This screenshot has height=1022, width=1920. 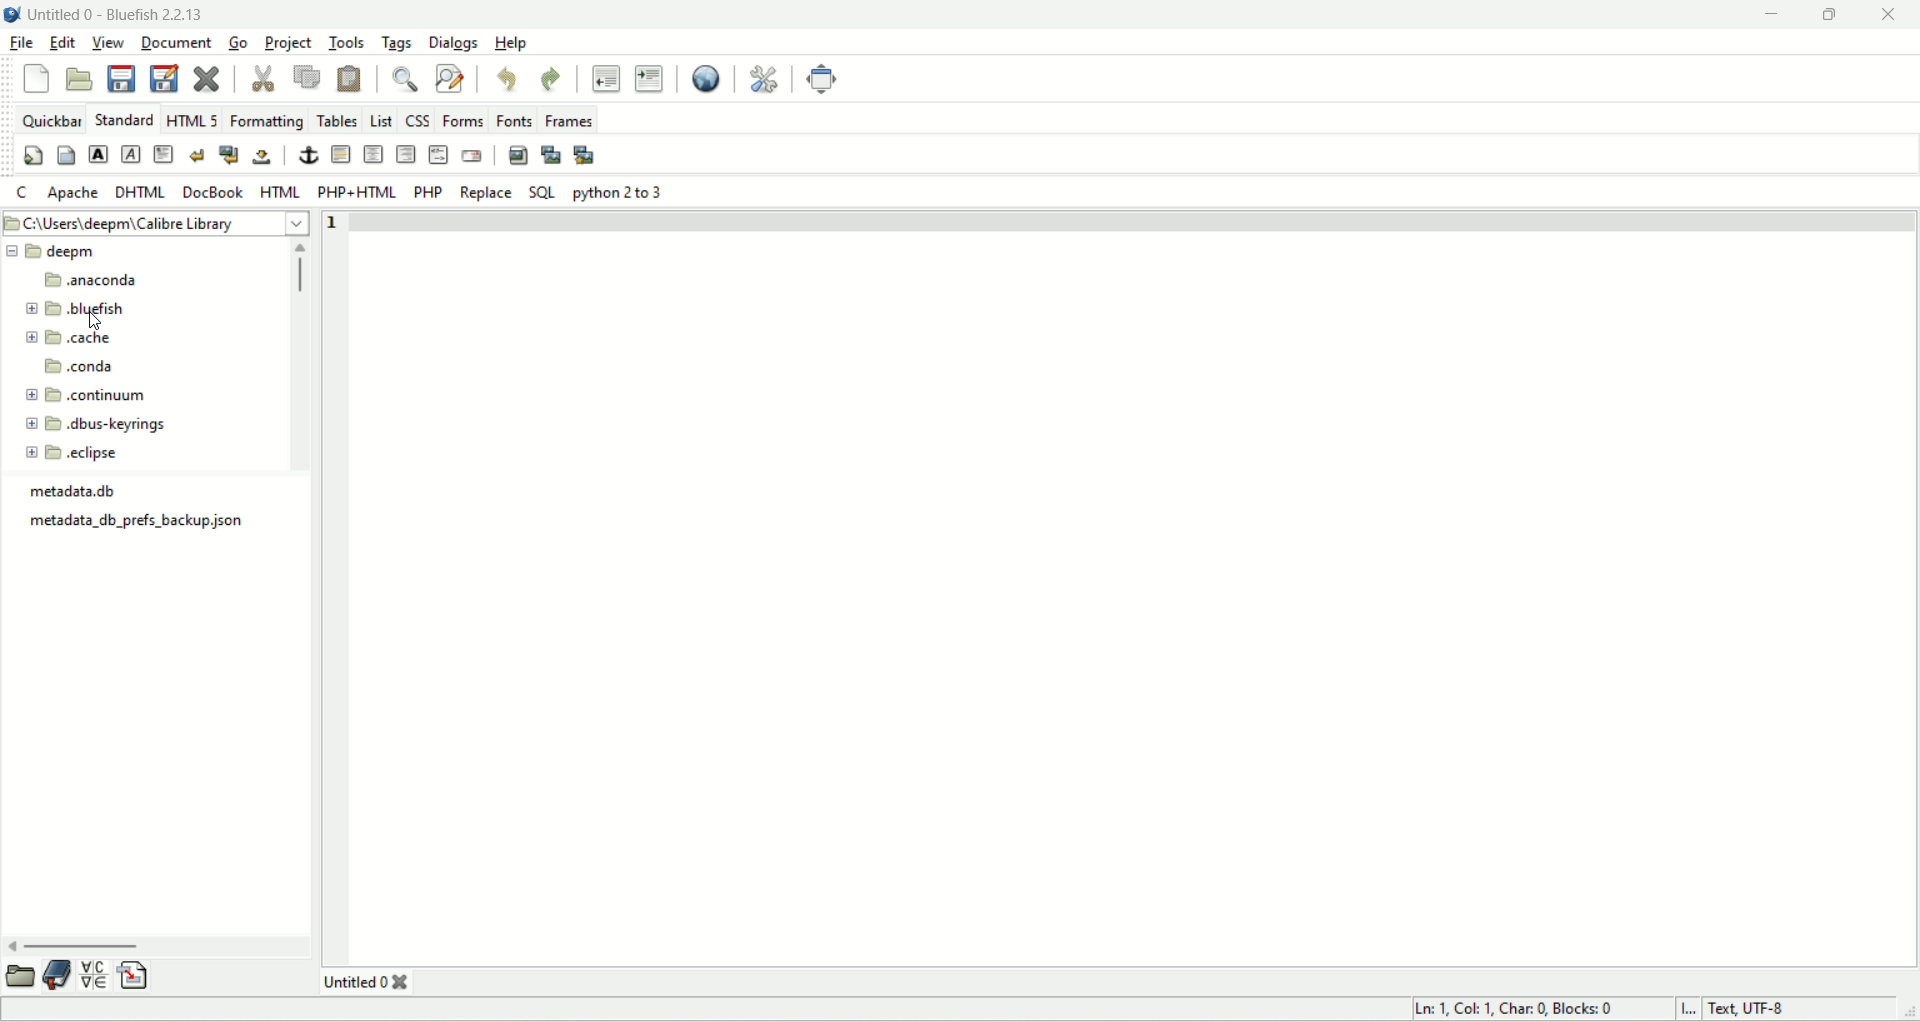 I want to click on minimize, so click(x=1771, y=14).